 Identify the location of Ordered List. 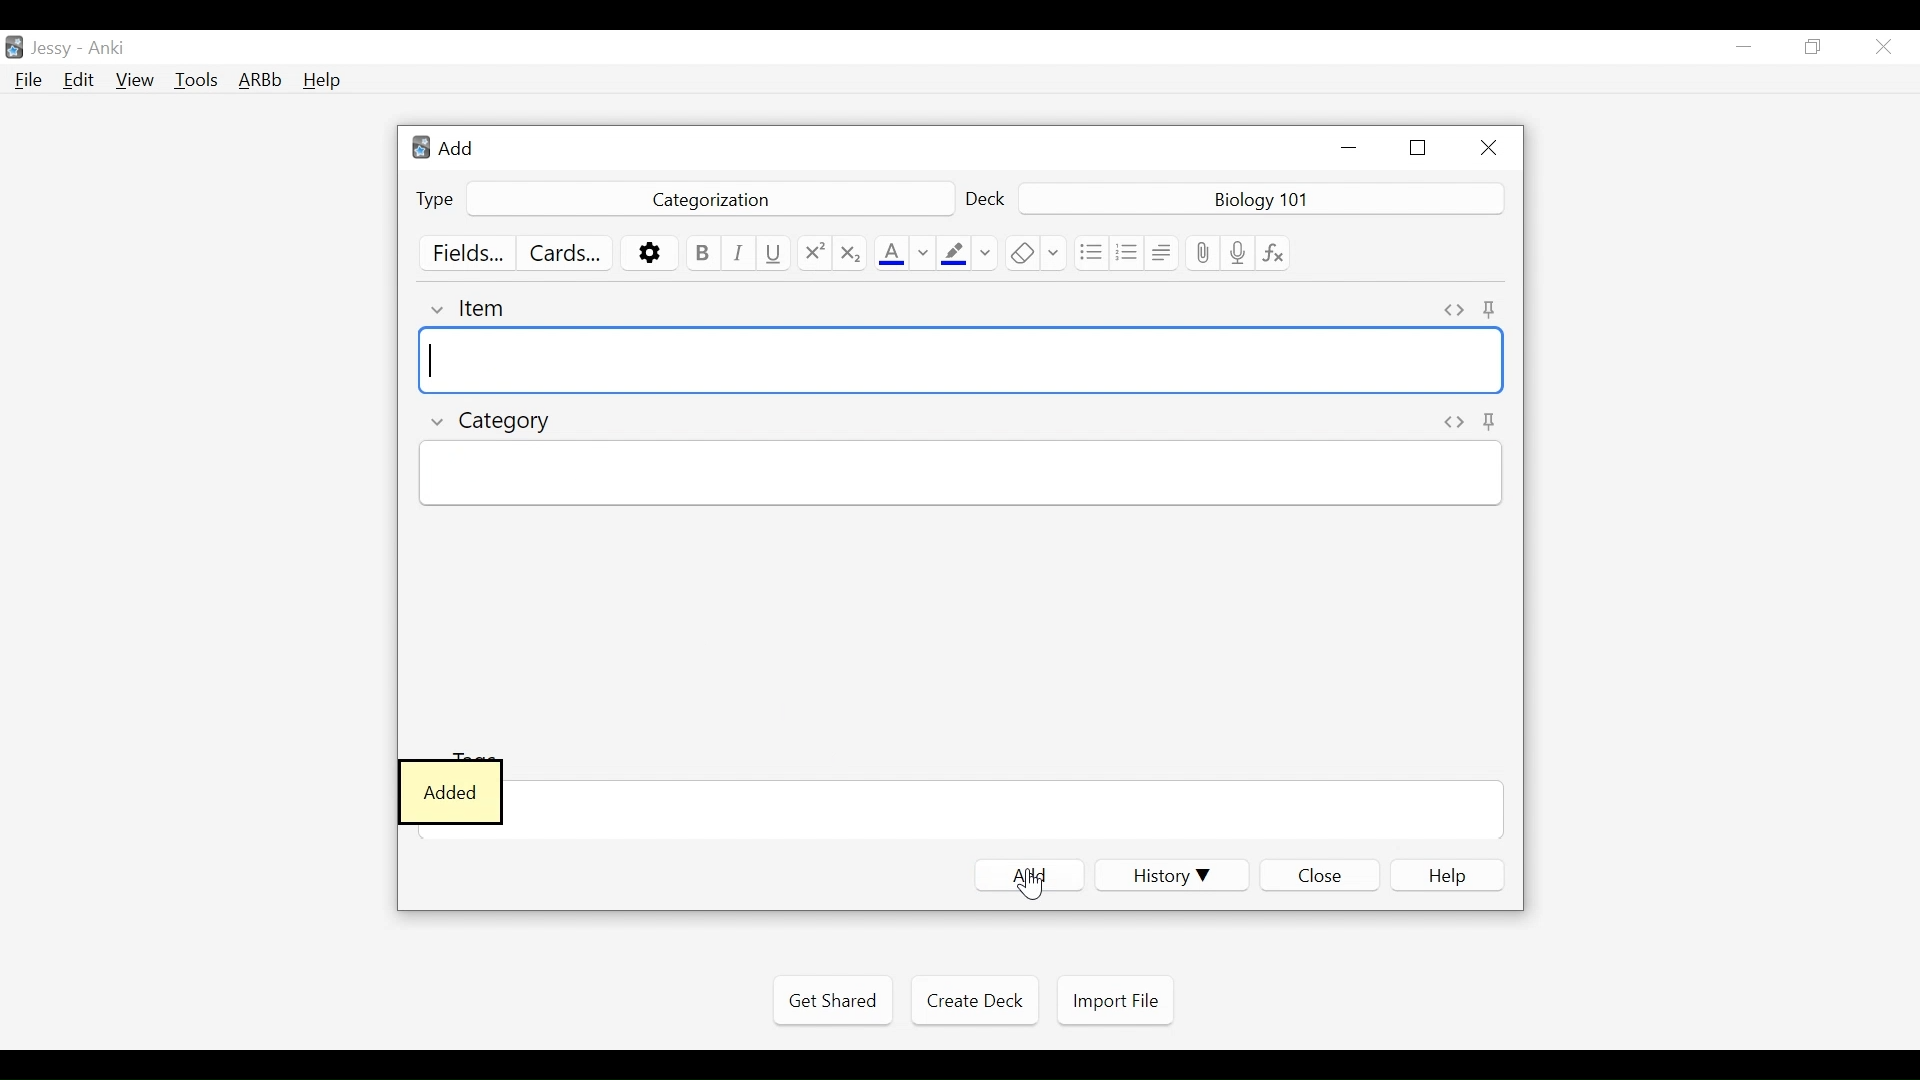
(1127, 254).